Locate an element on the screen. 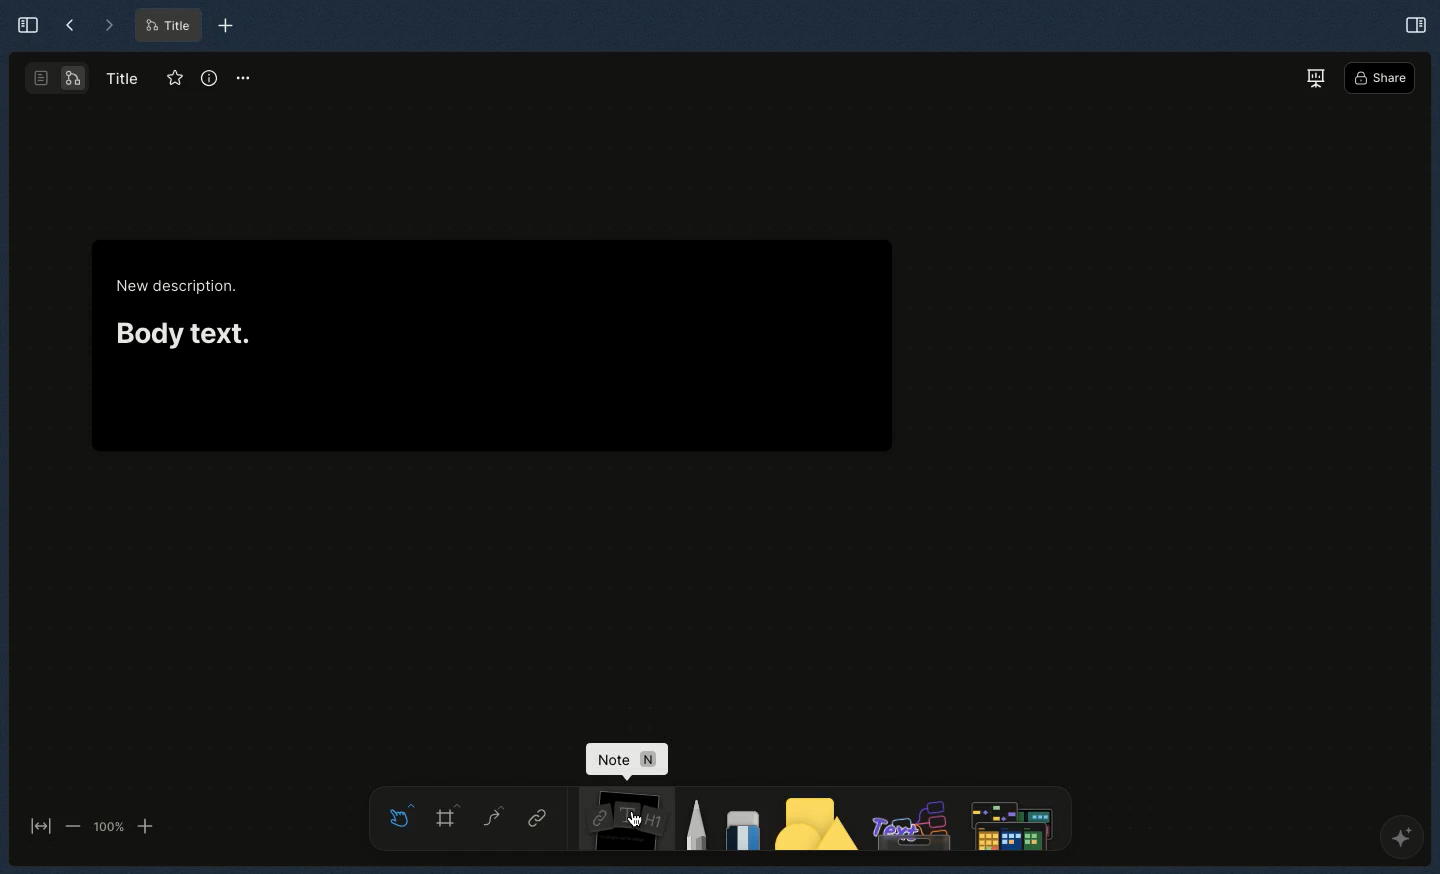 Image resolution: width=1440 pixels, height=874 pixels. Title is located at coordinates (120, 77).